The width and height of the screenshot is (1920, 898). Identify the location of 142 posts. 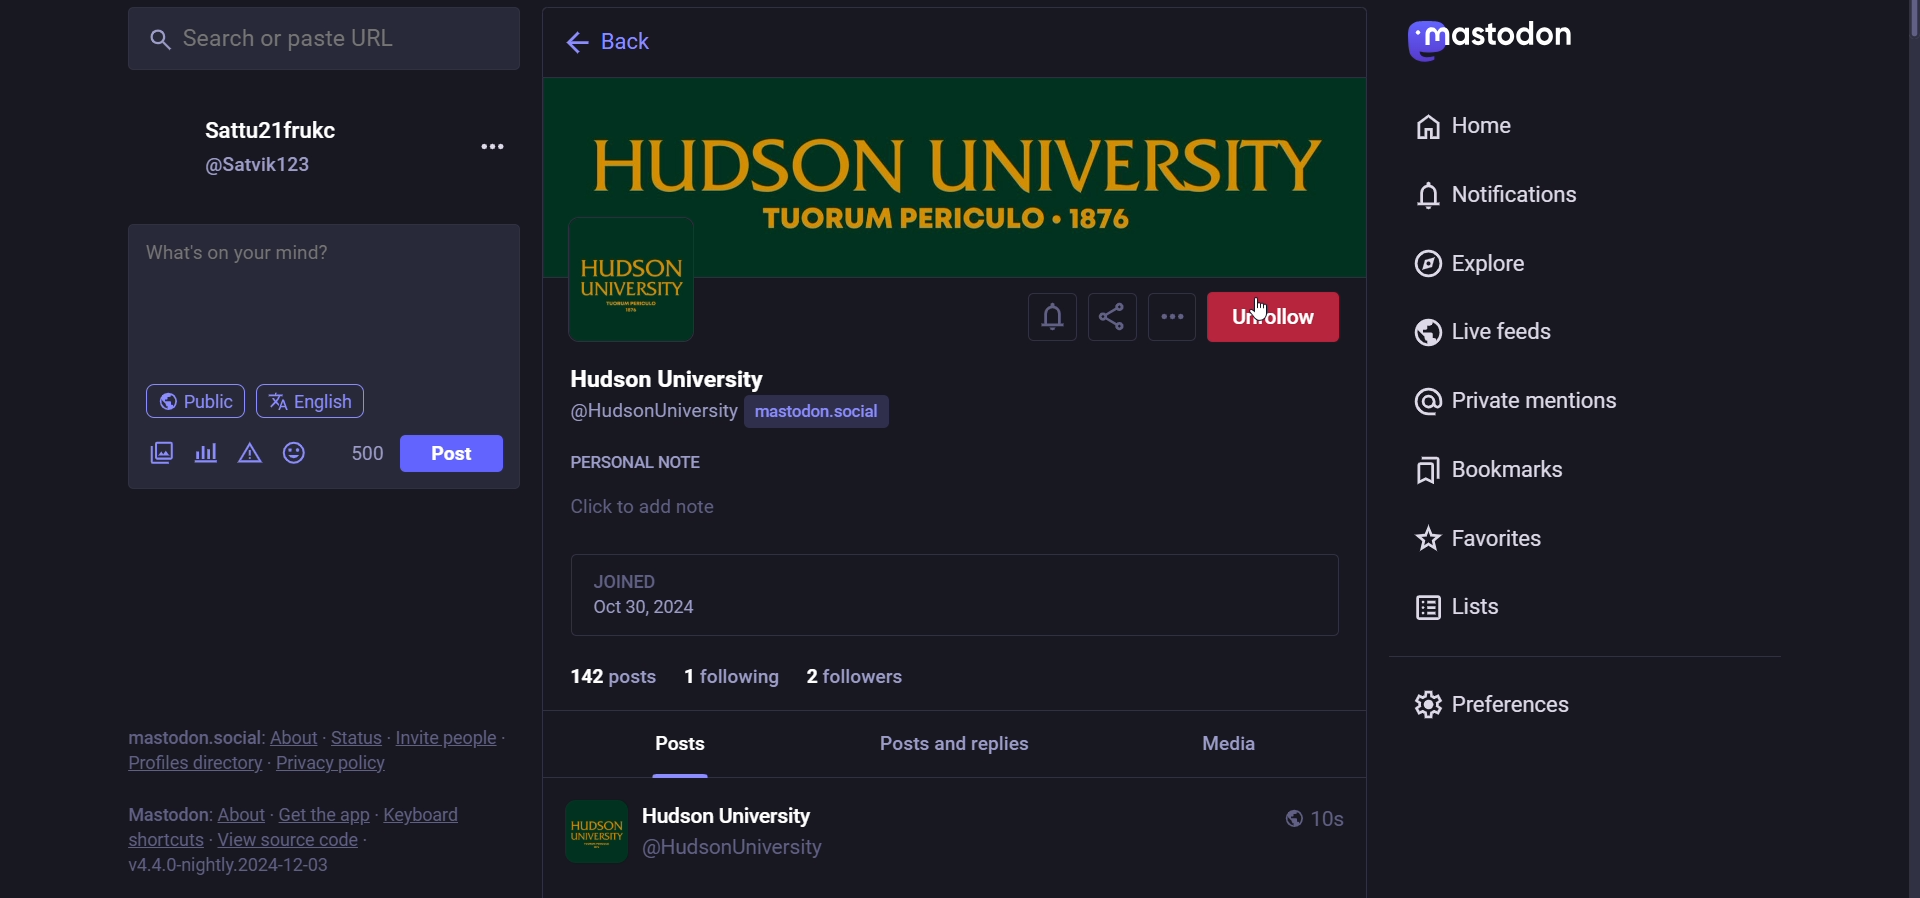
(604, 675).